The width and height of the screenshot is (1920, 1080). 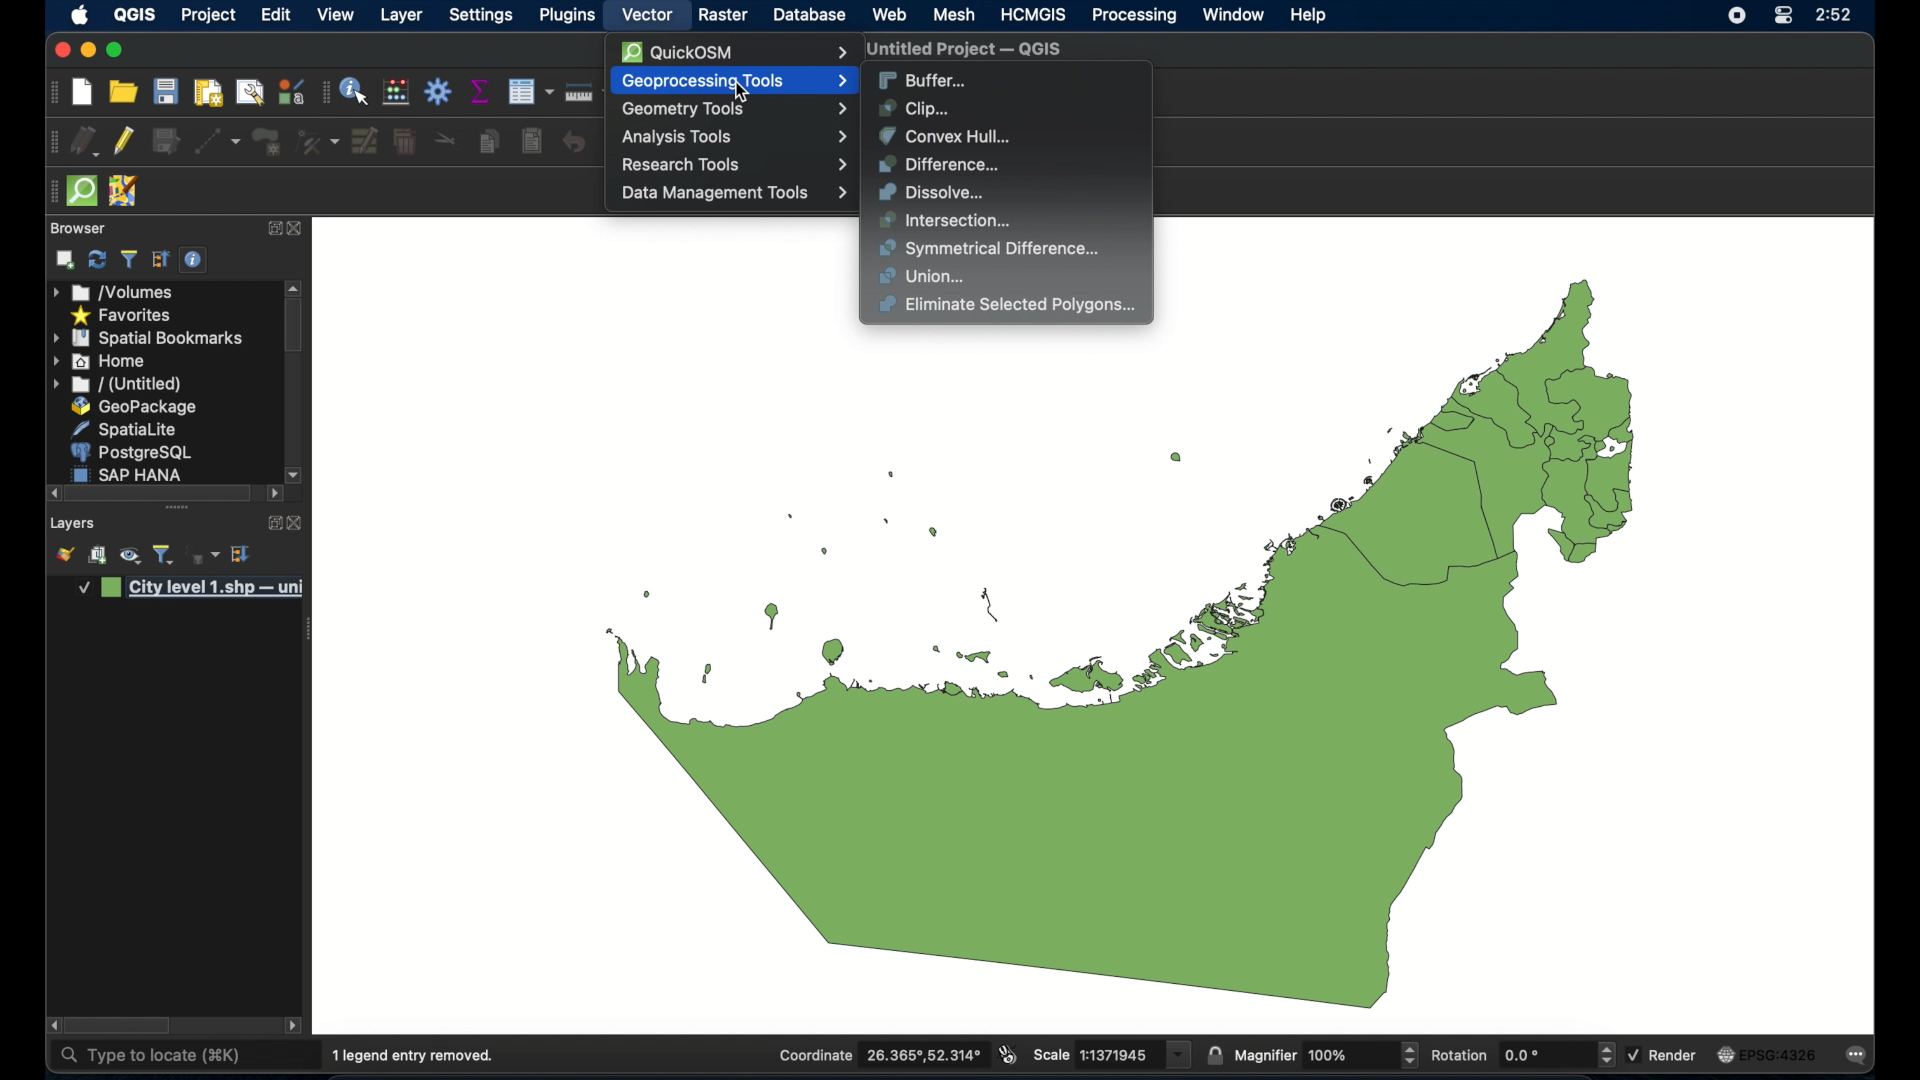 I want to click on layer, so click(x=402, y=17).